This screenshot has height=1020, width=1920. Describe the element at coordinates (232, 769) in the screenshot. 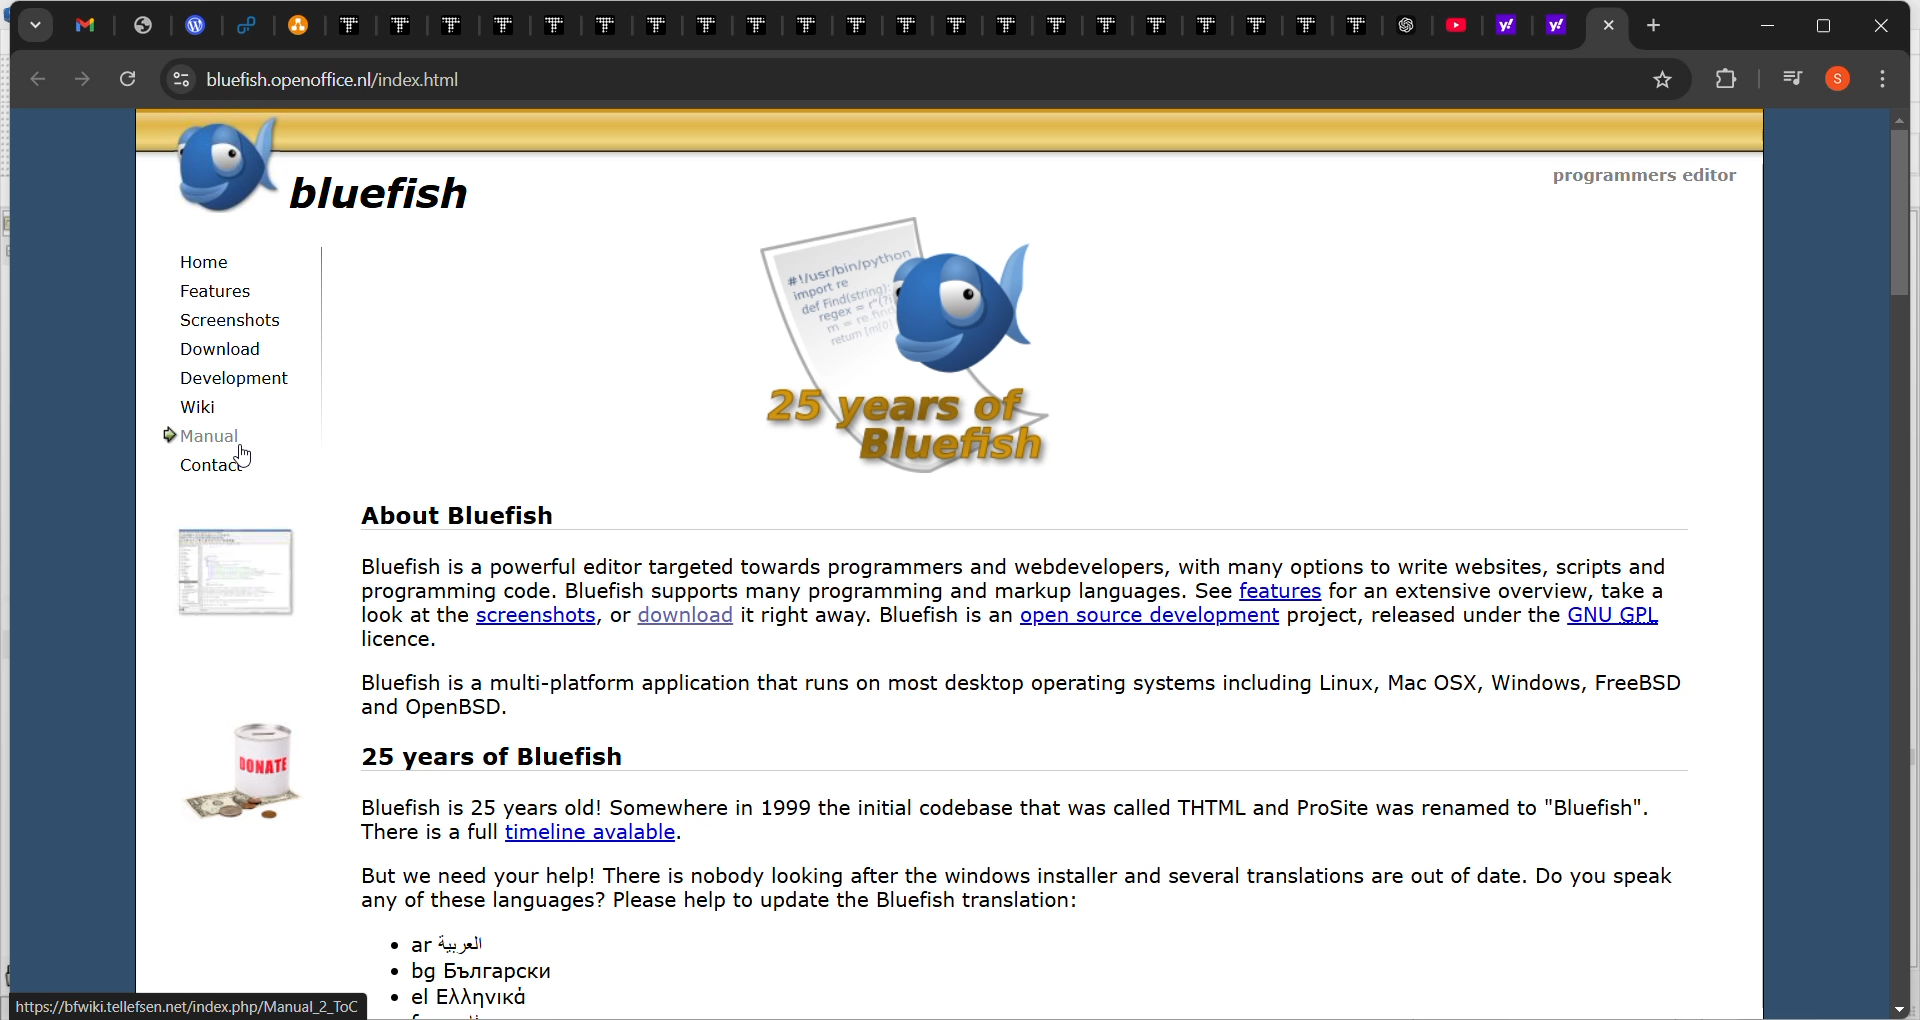

I see `image` at that location.